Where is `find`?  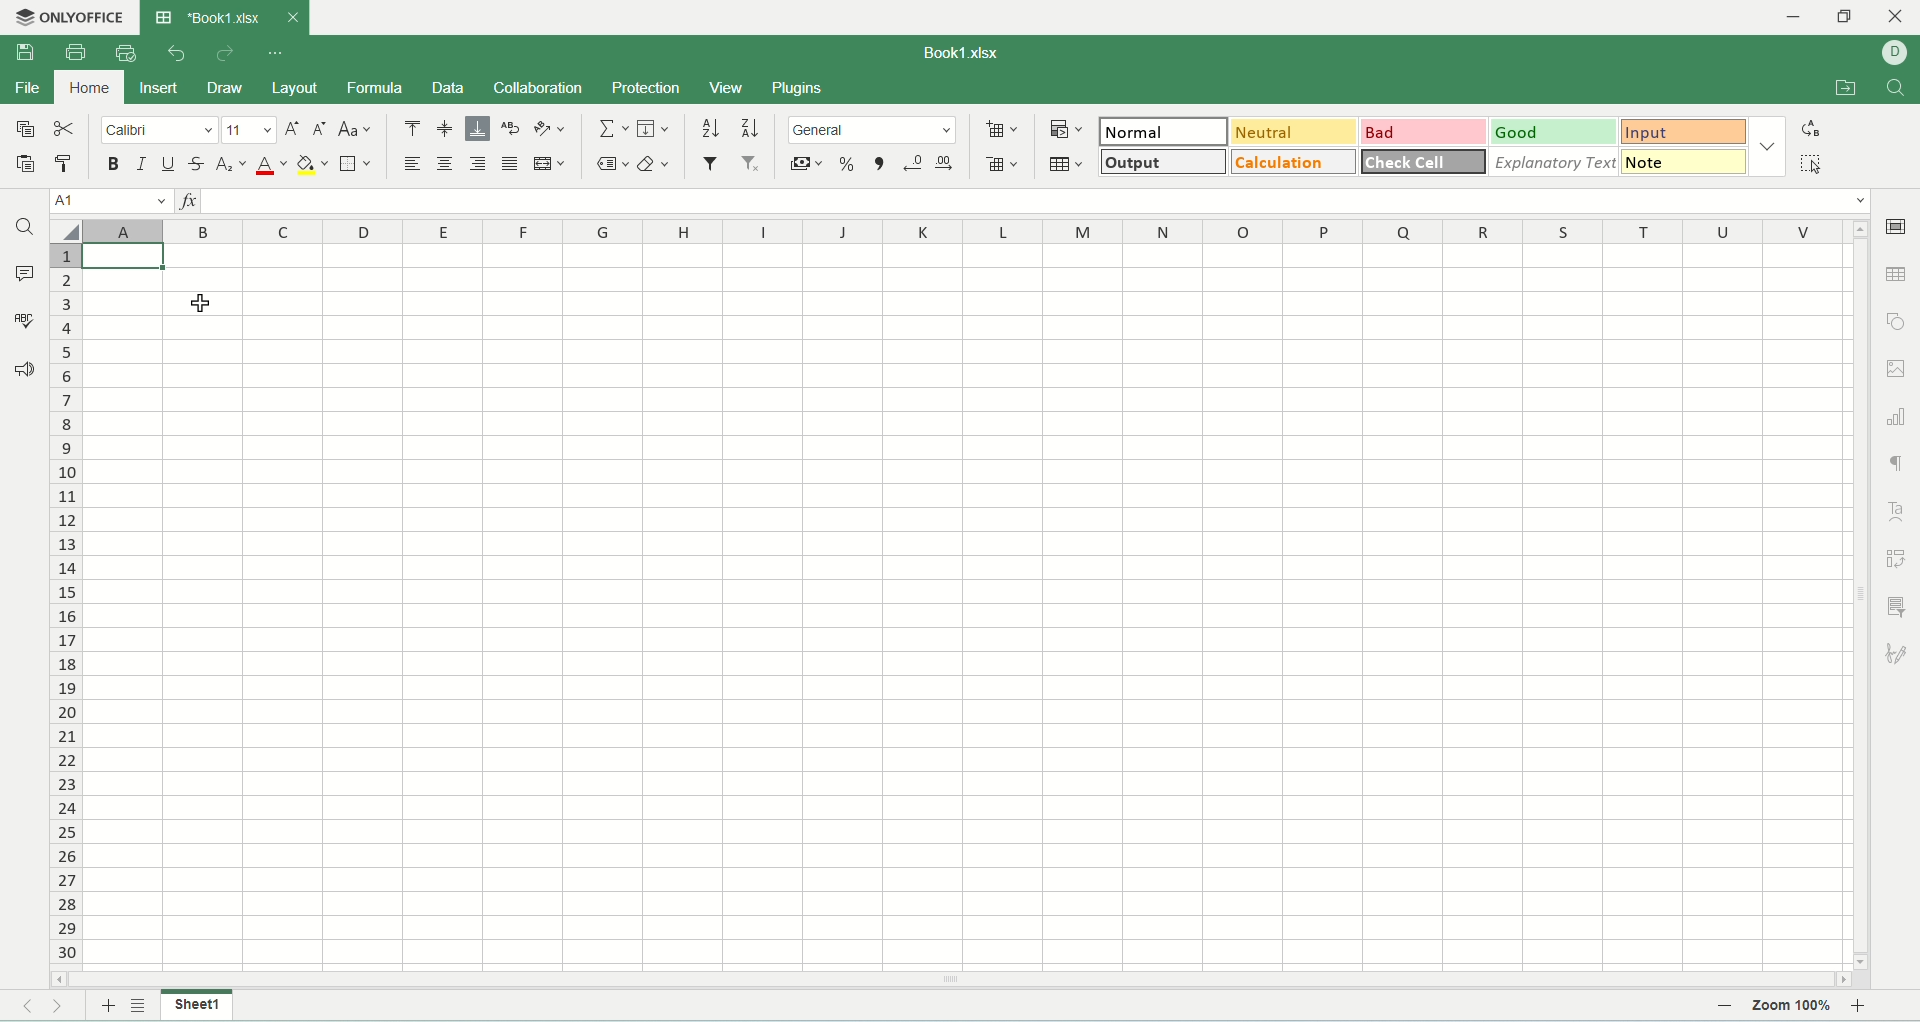 find is located at coordinates (1897, 89).